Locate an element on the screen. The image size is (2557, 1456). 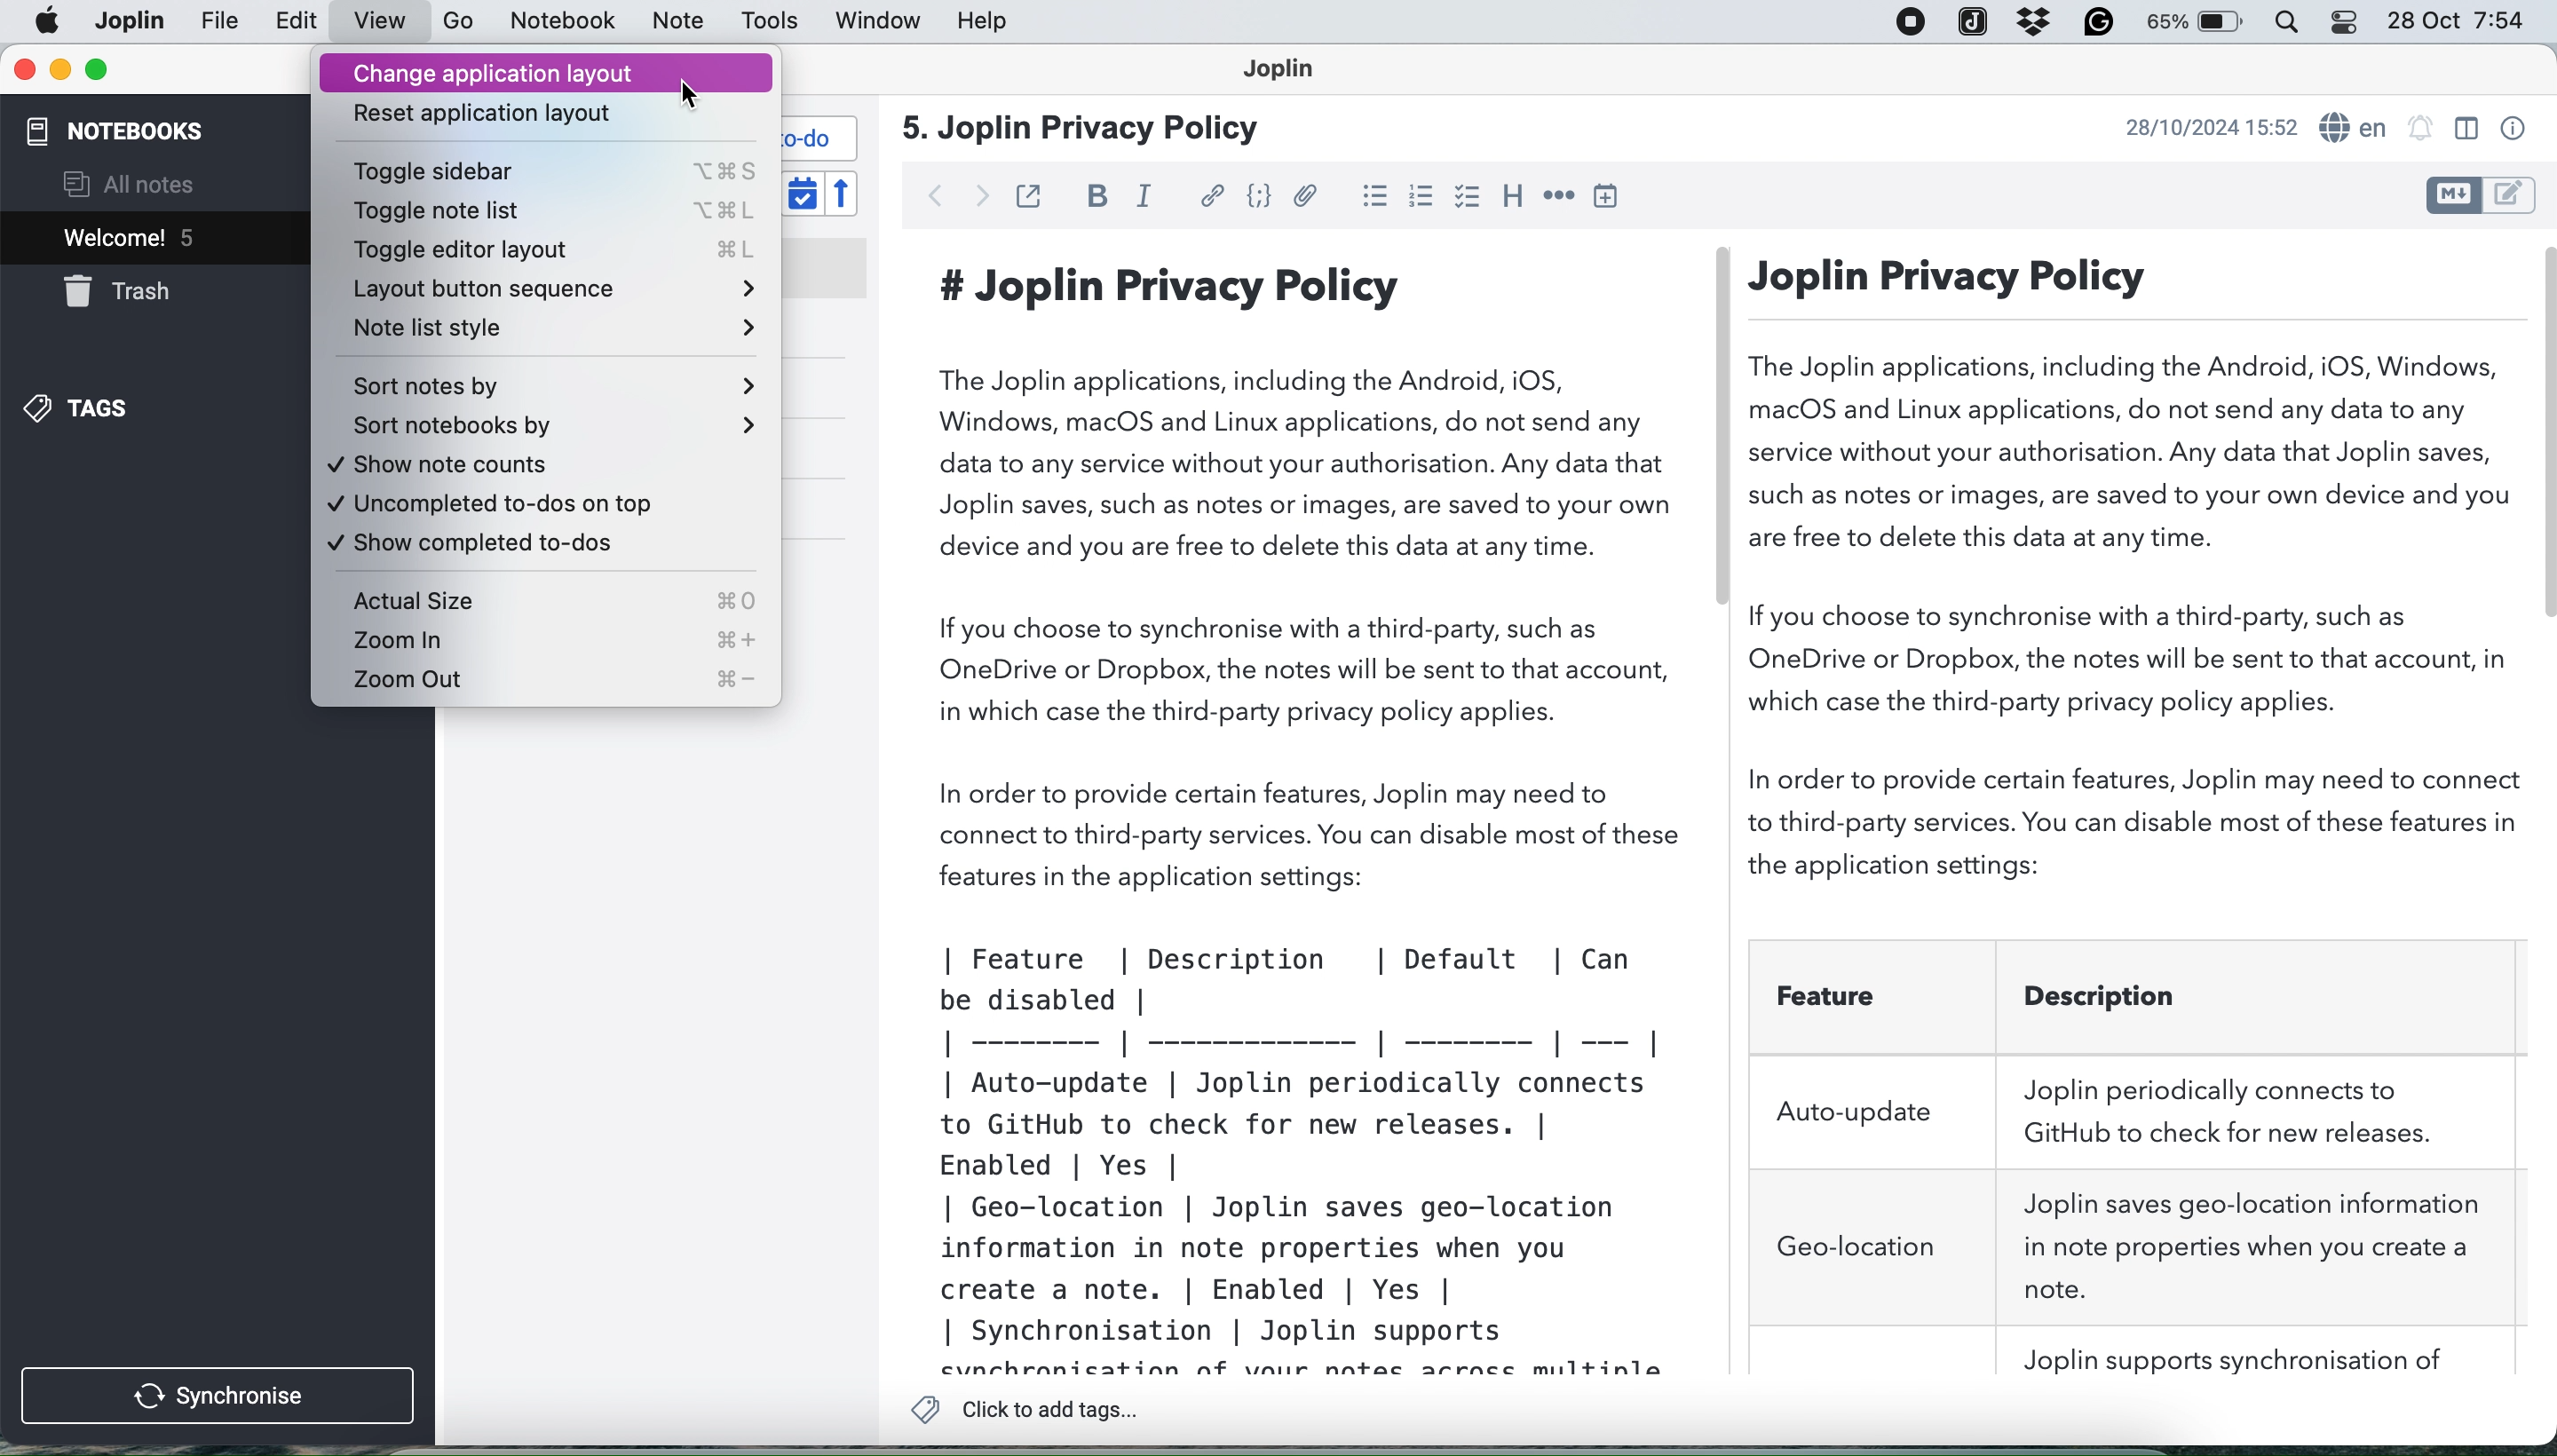
alarm is located at coordinates (2421, 130).